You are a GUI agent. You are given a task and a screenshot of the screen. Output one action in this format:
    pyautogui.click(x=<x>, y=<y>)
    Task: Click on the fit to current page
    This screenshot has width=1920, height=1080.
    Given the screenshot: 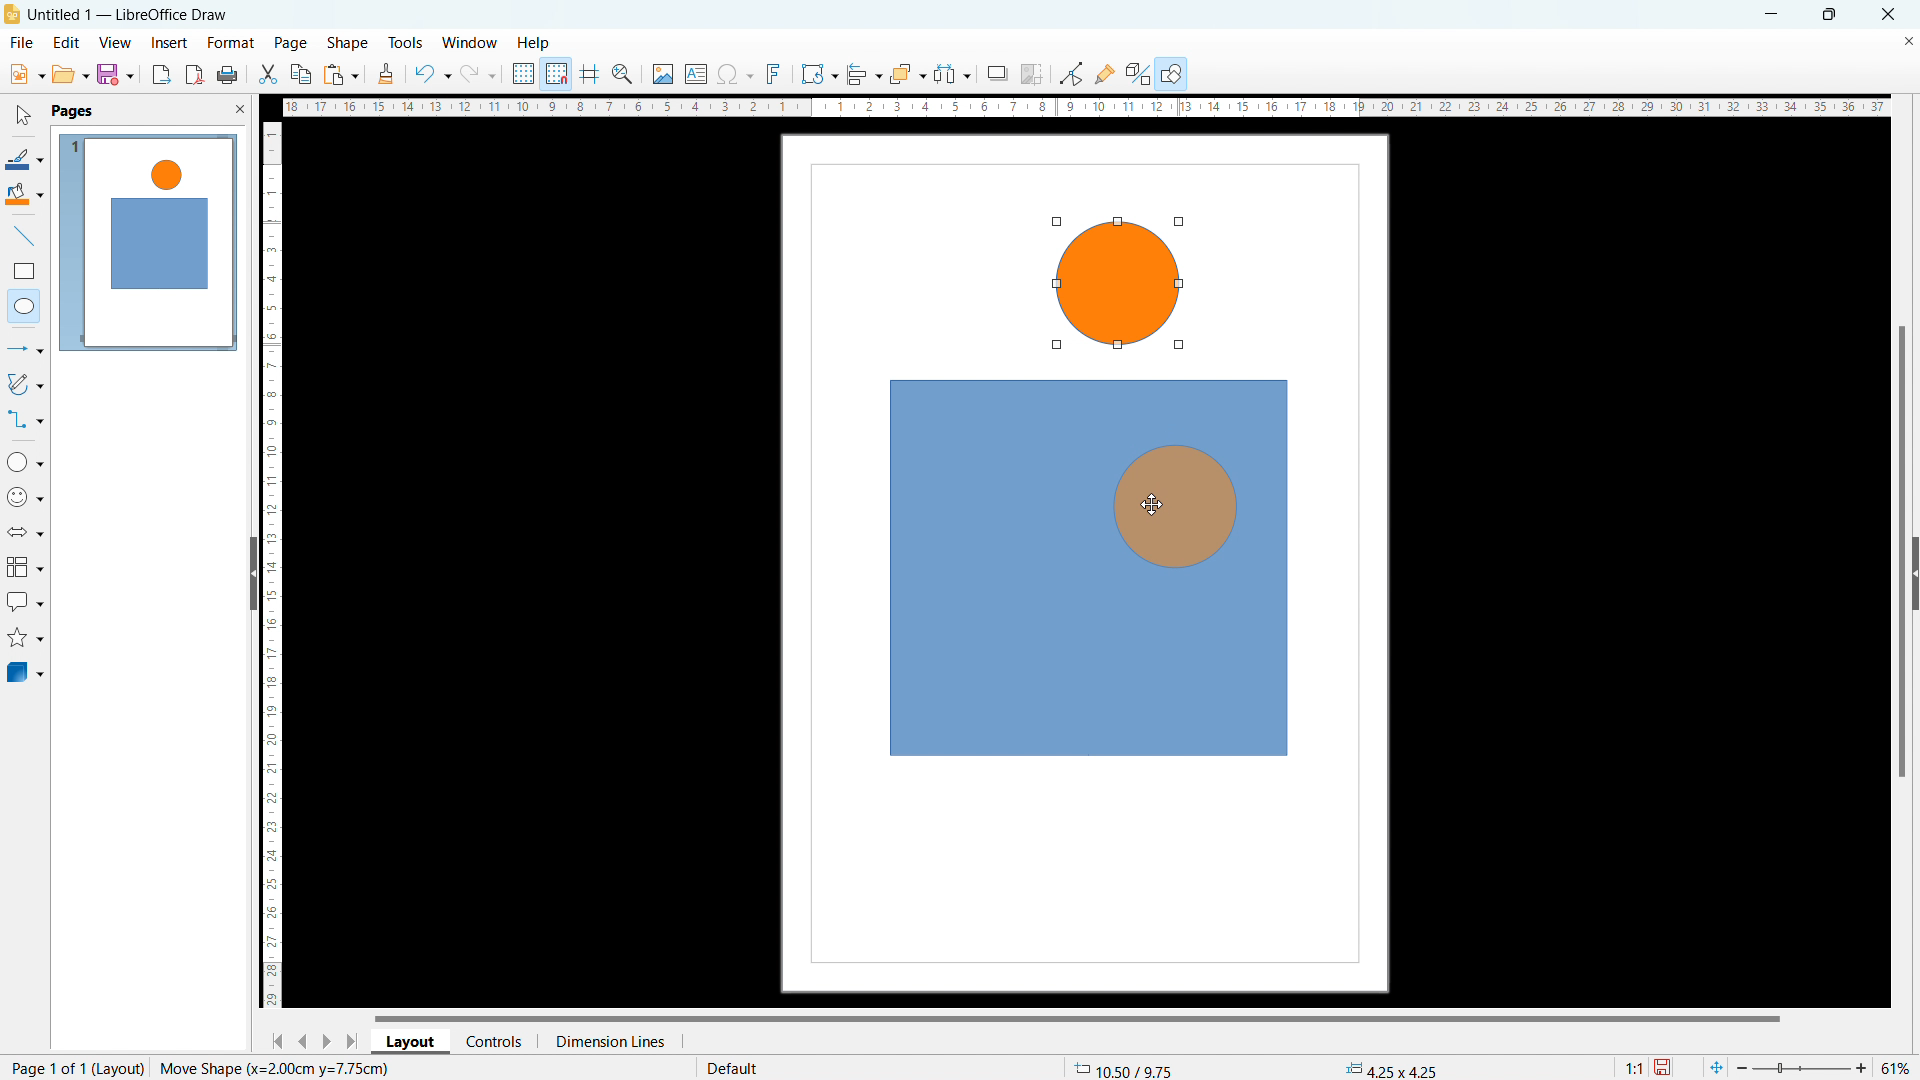 What is the action you would take?
    pyautogui.click(x=1716, y=1067)
    